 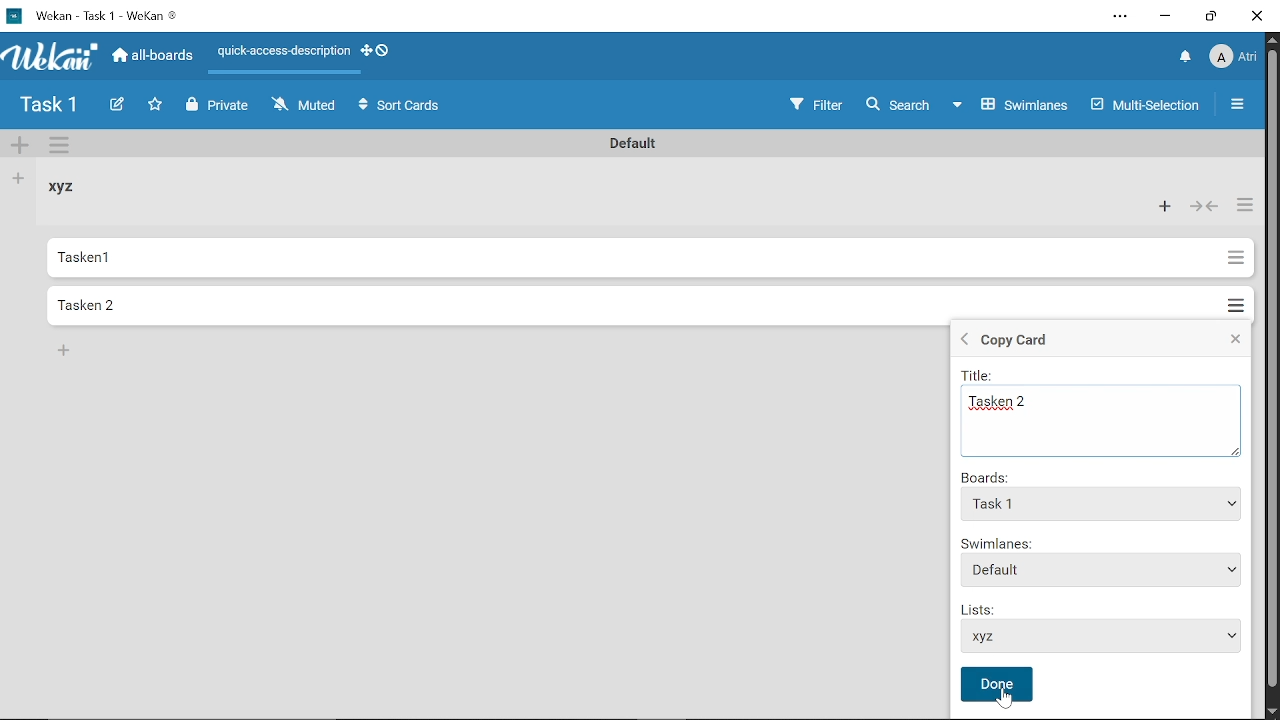 What do you see at coordinates (988, 606) in the screenshot?
I see `Lists` at bounding box center [988, 606].